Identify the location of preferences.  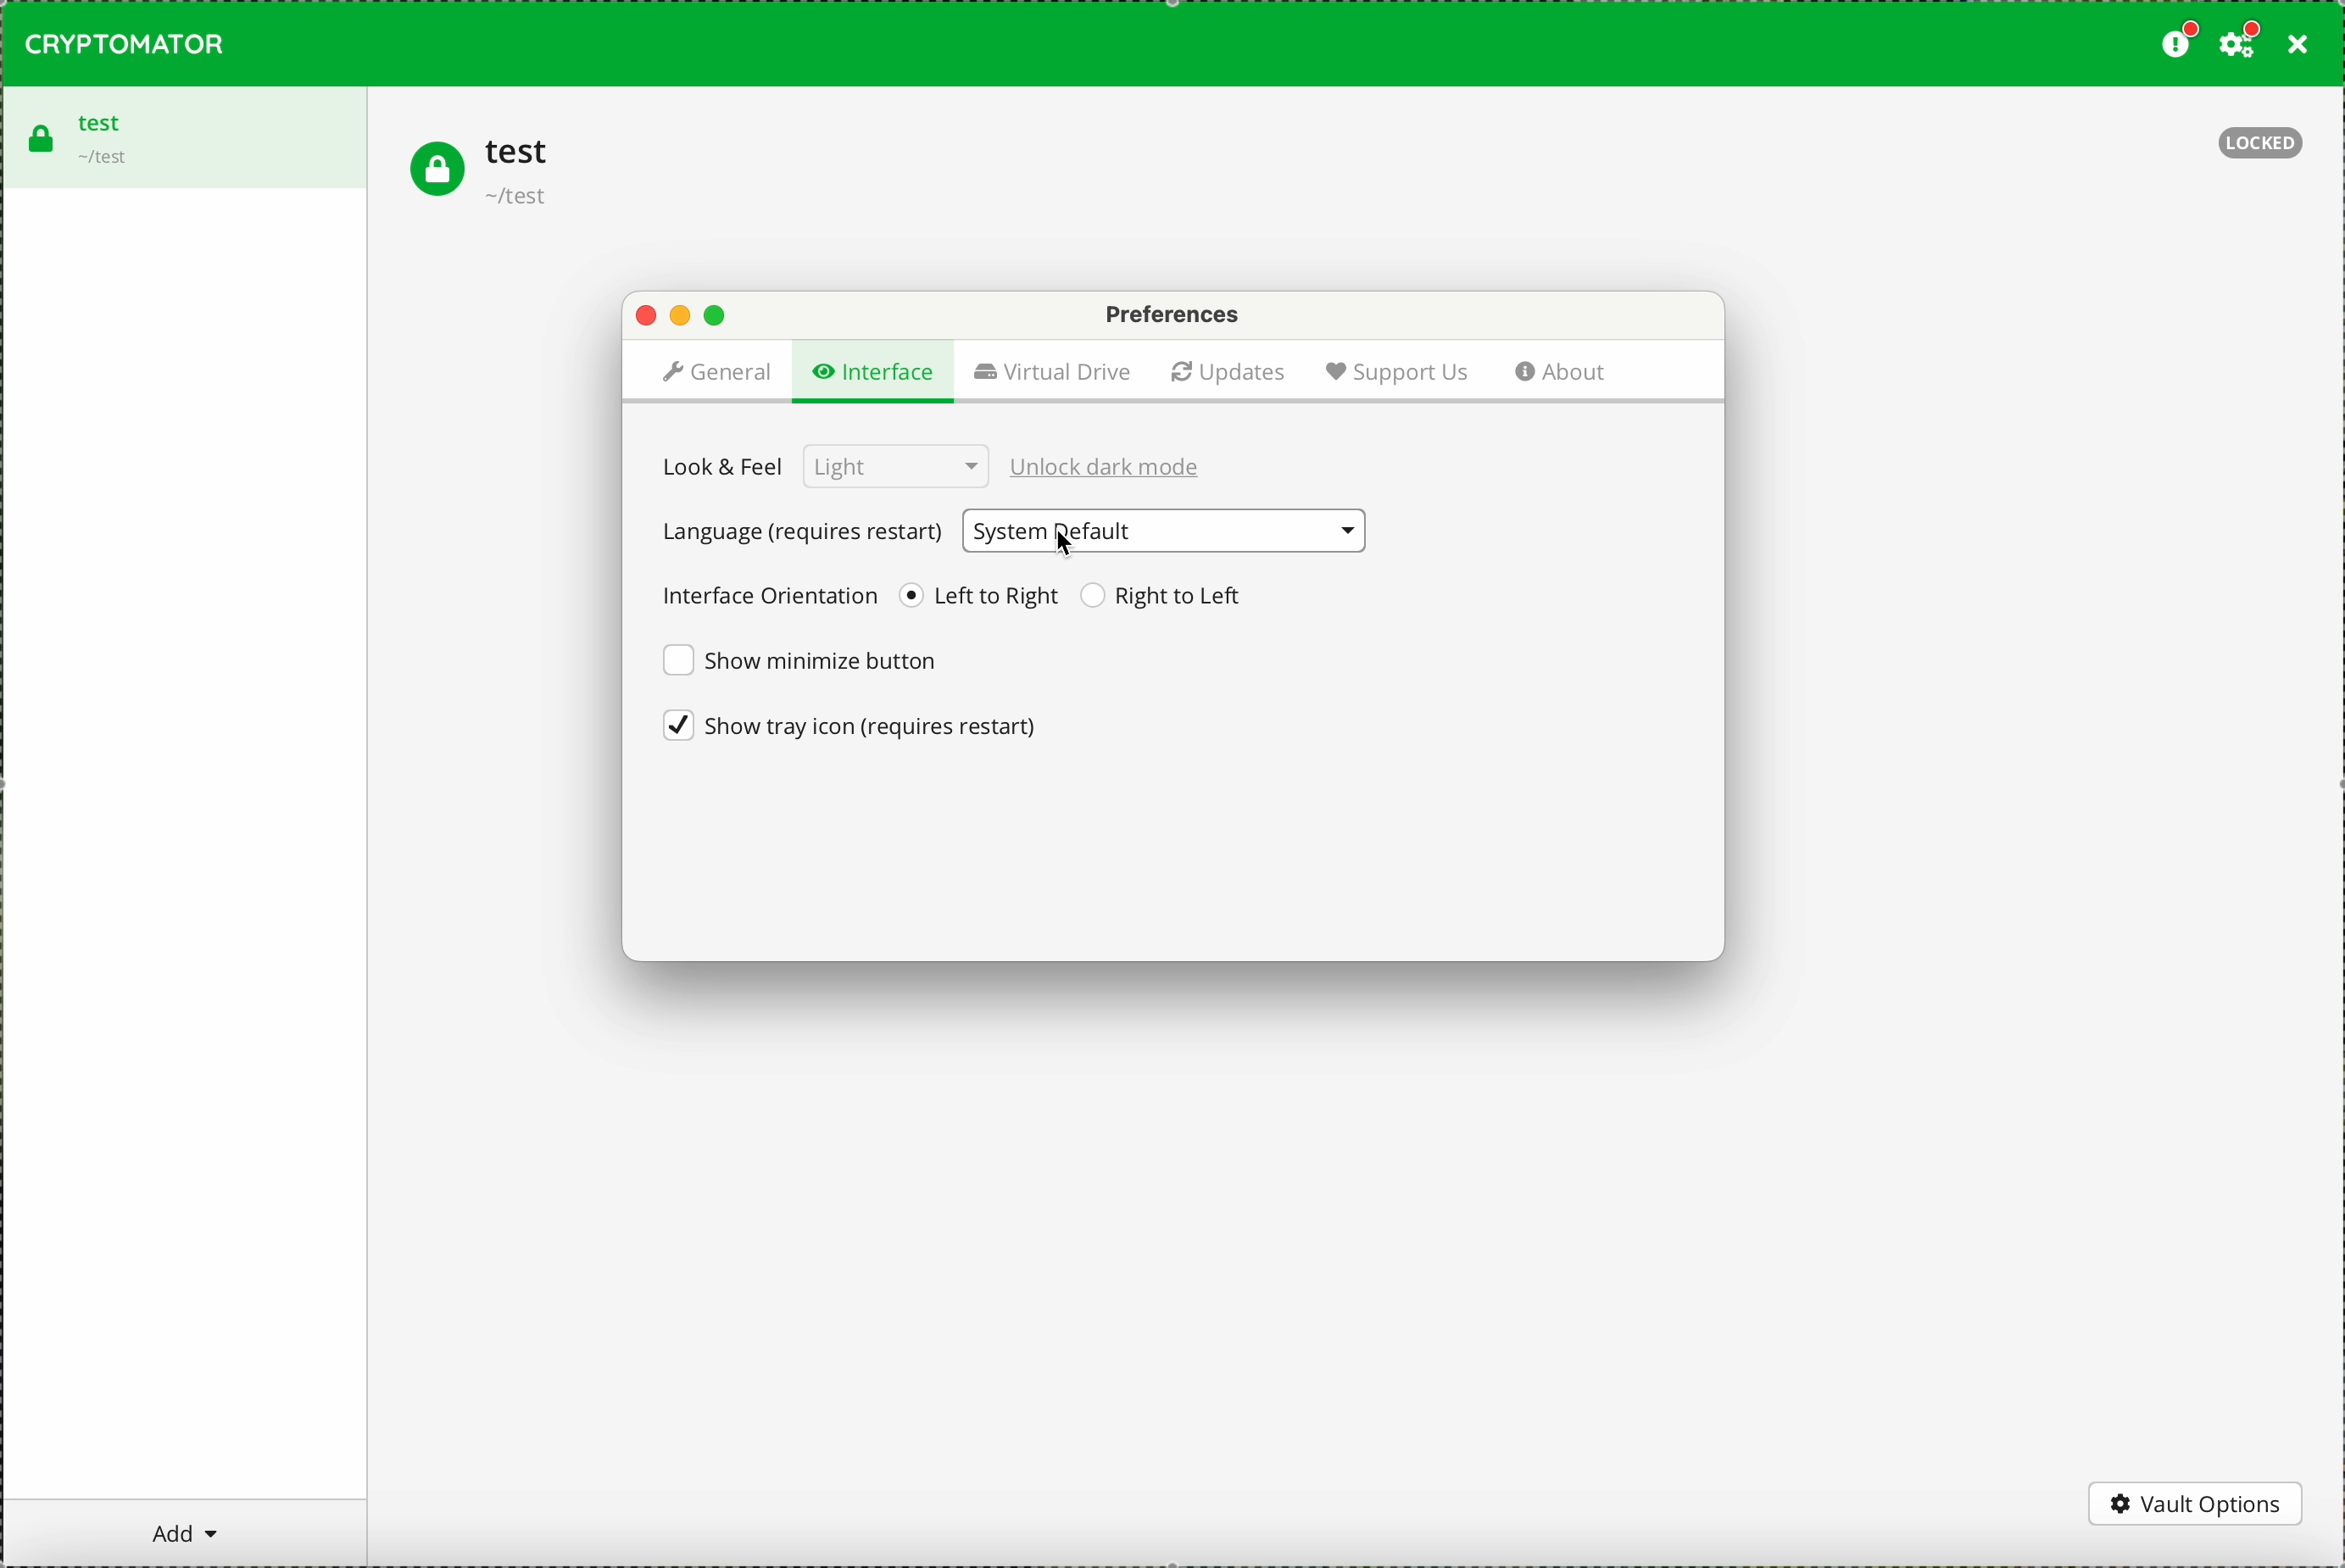
(1174, 314).